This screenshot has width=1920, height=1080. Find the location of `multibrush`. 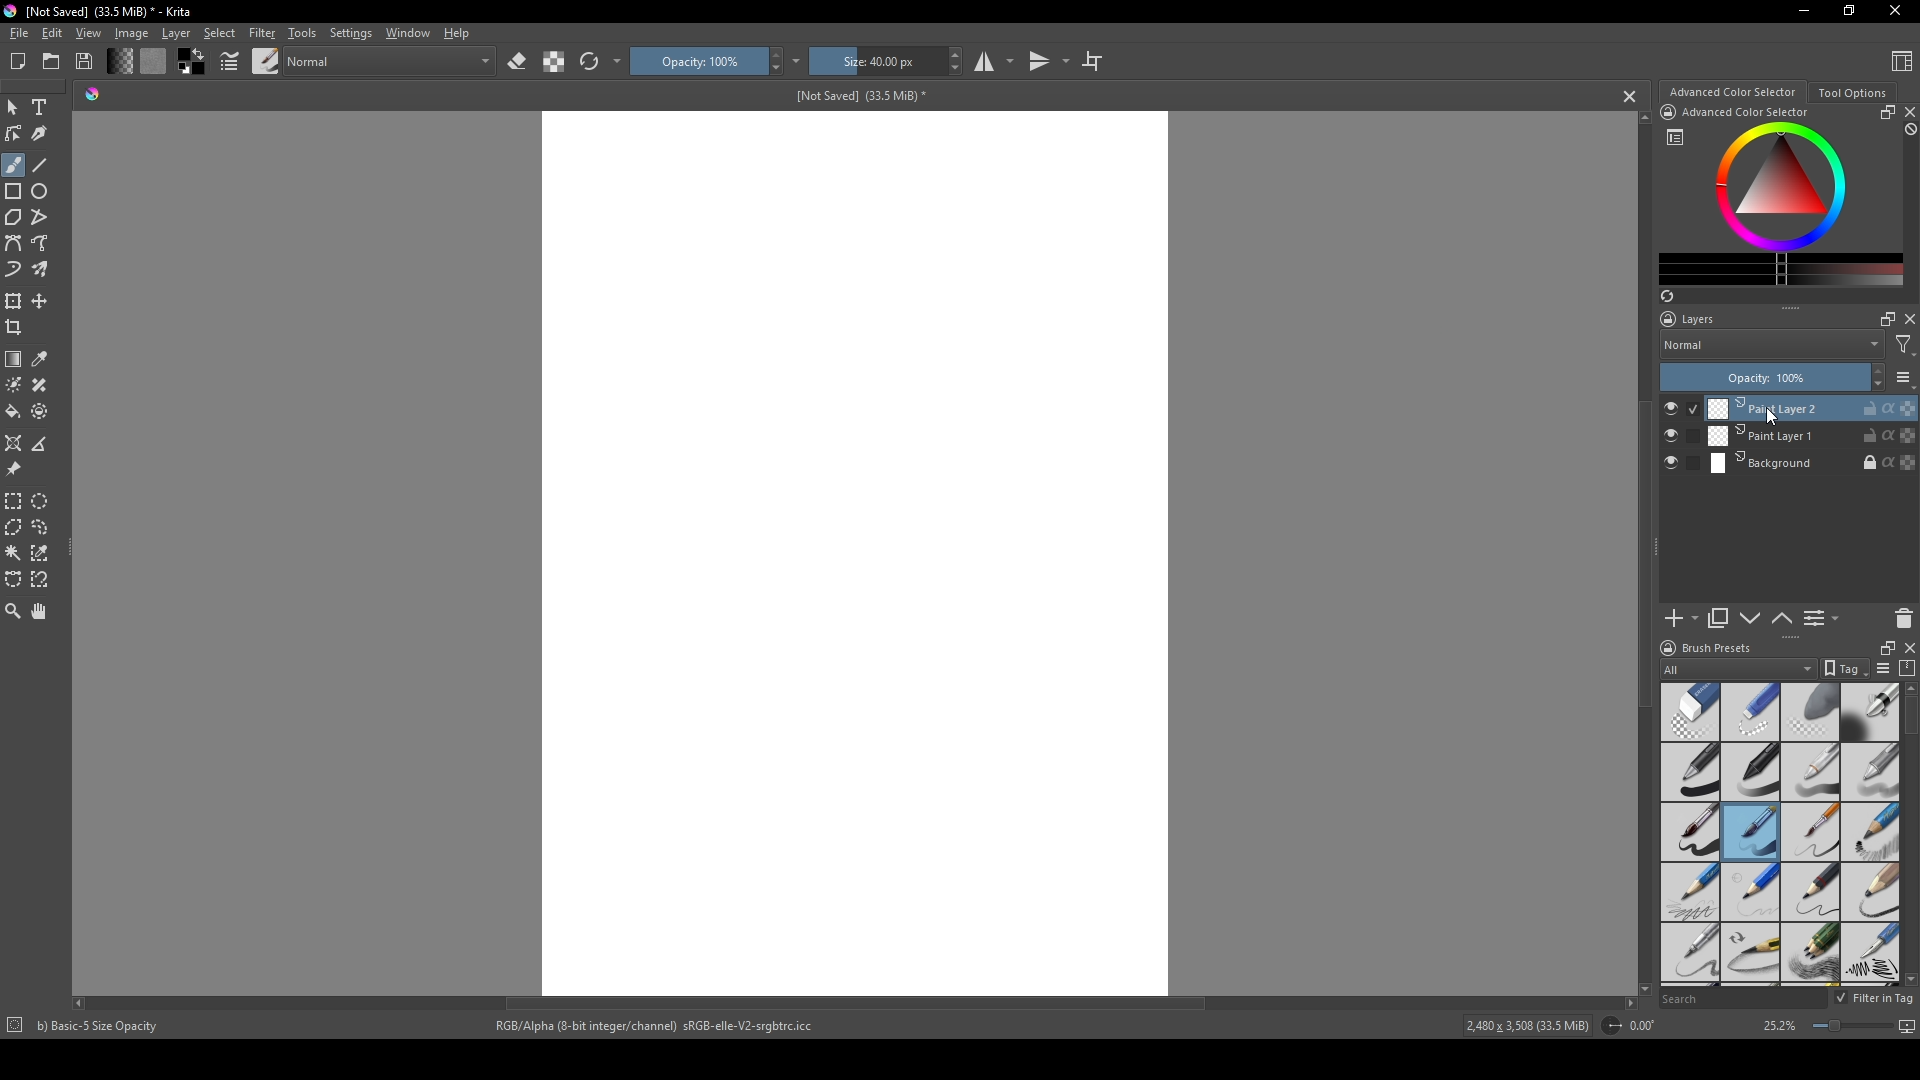

multibrush is located at coordinates (42, 270).